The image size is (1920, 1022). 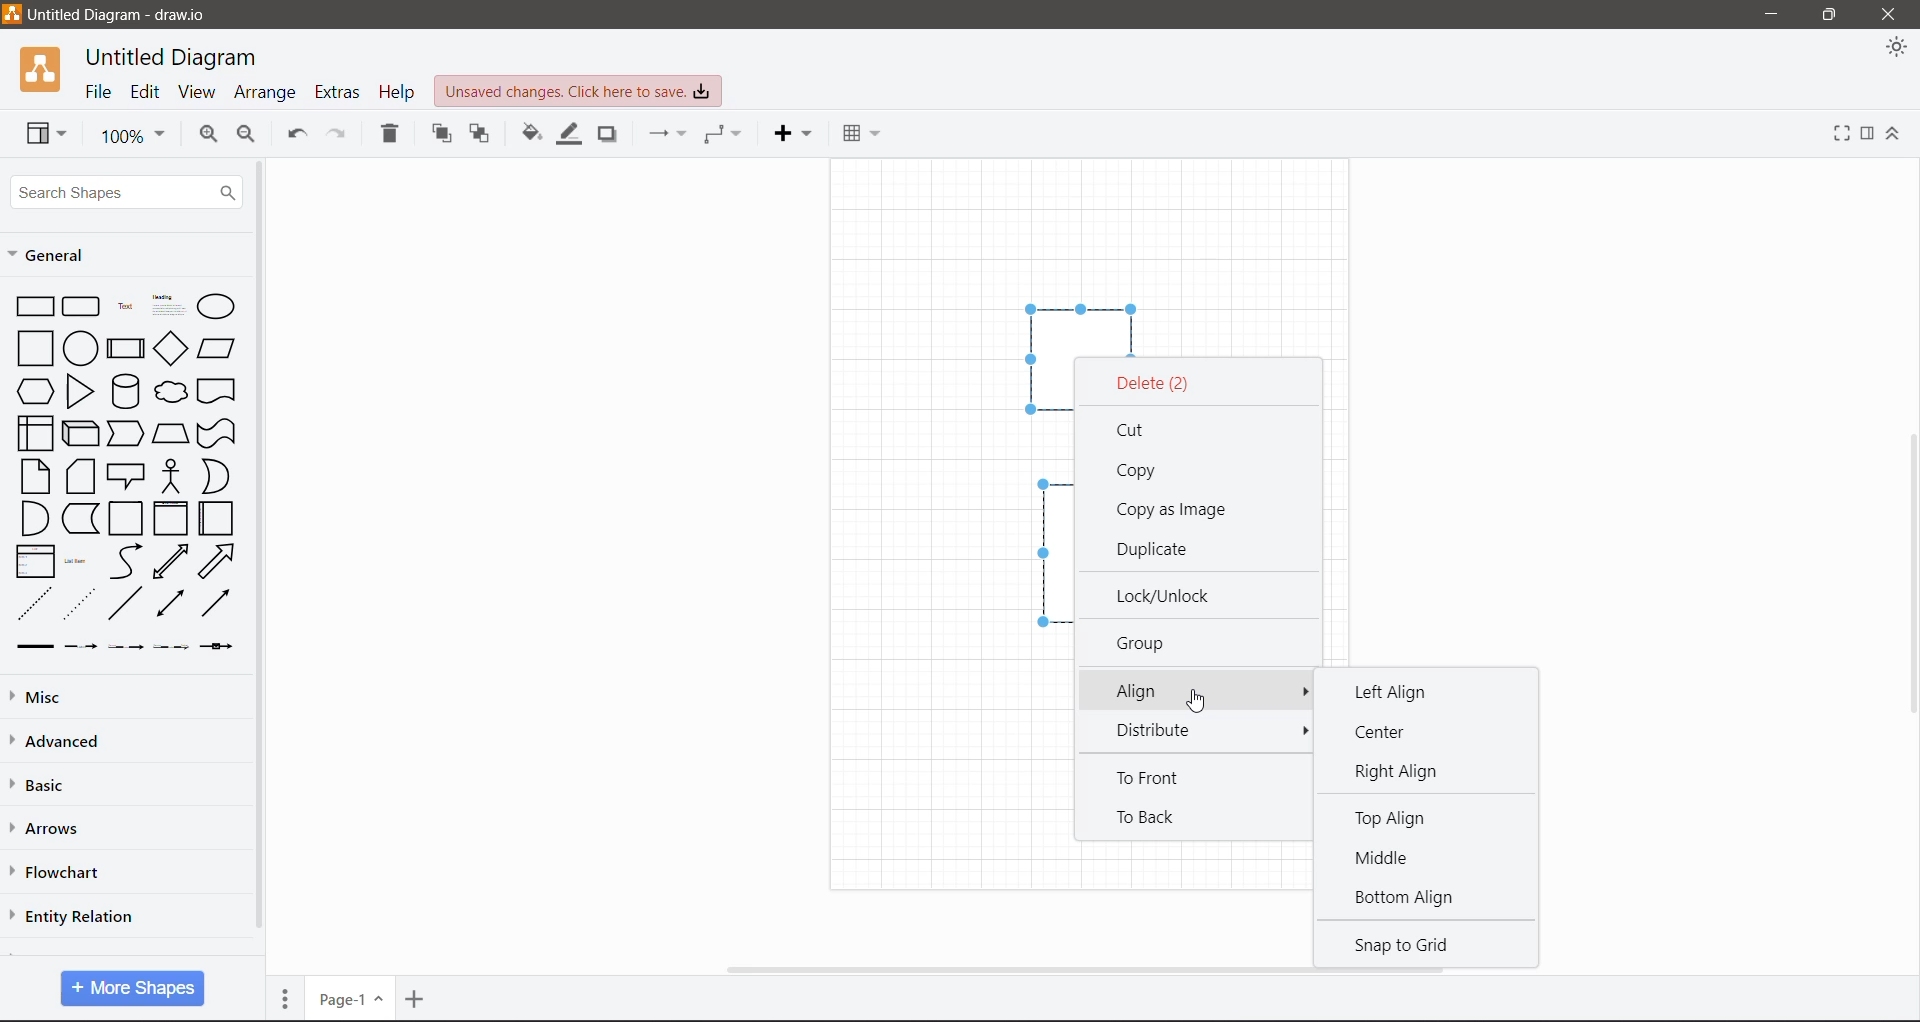 What do you see at coordinates (286, 996) in the screenshot?
I see `Pages` at bounding box center [286, 996].